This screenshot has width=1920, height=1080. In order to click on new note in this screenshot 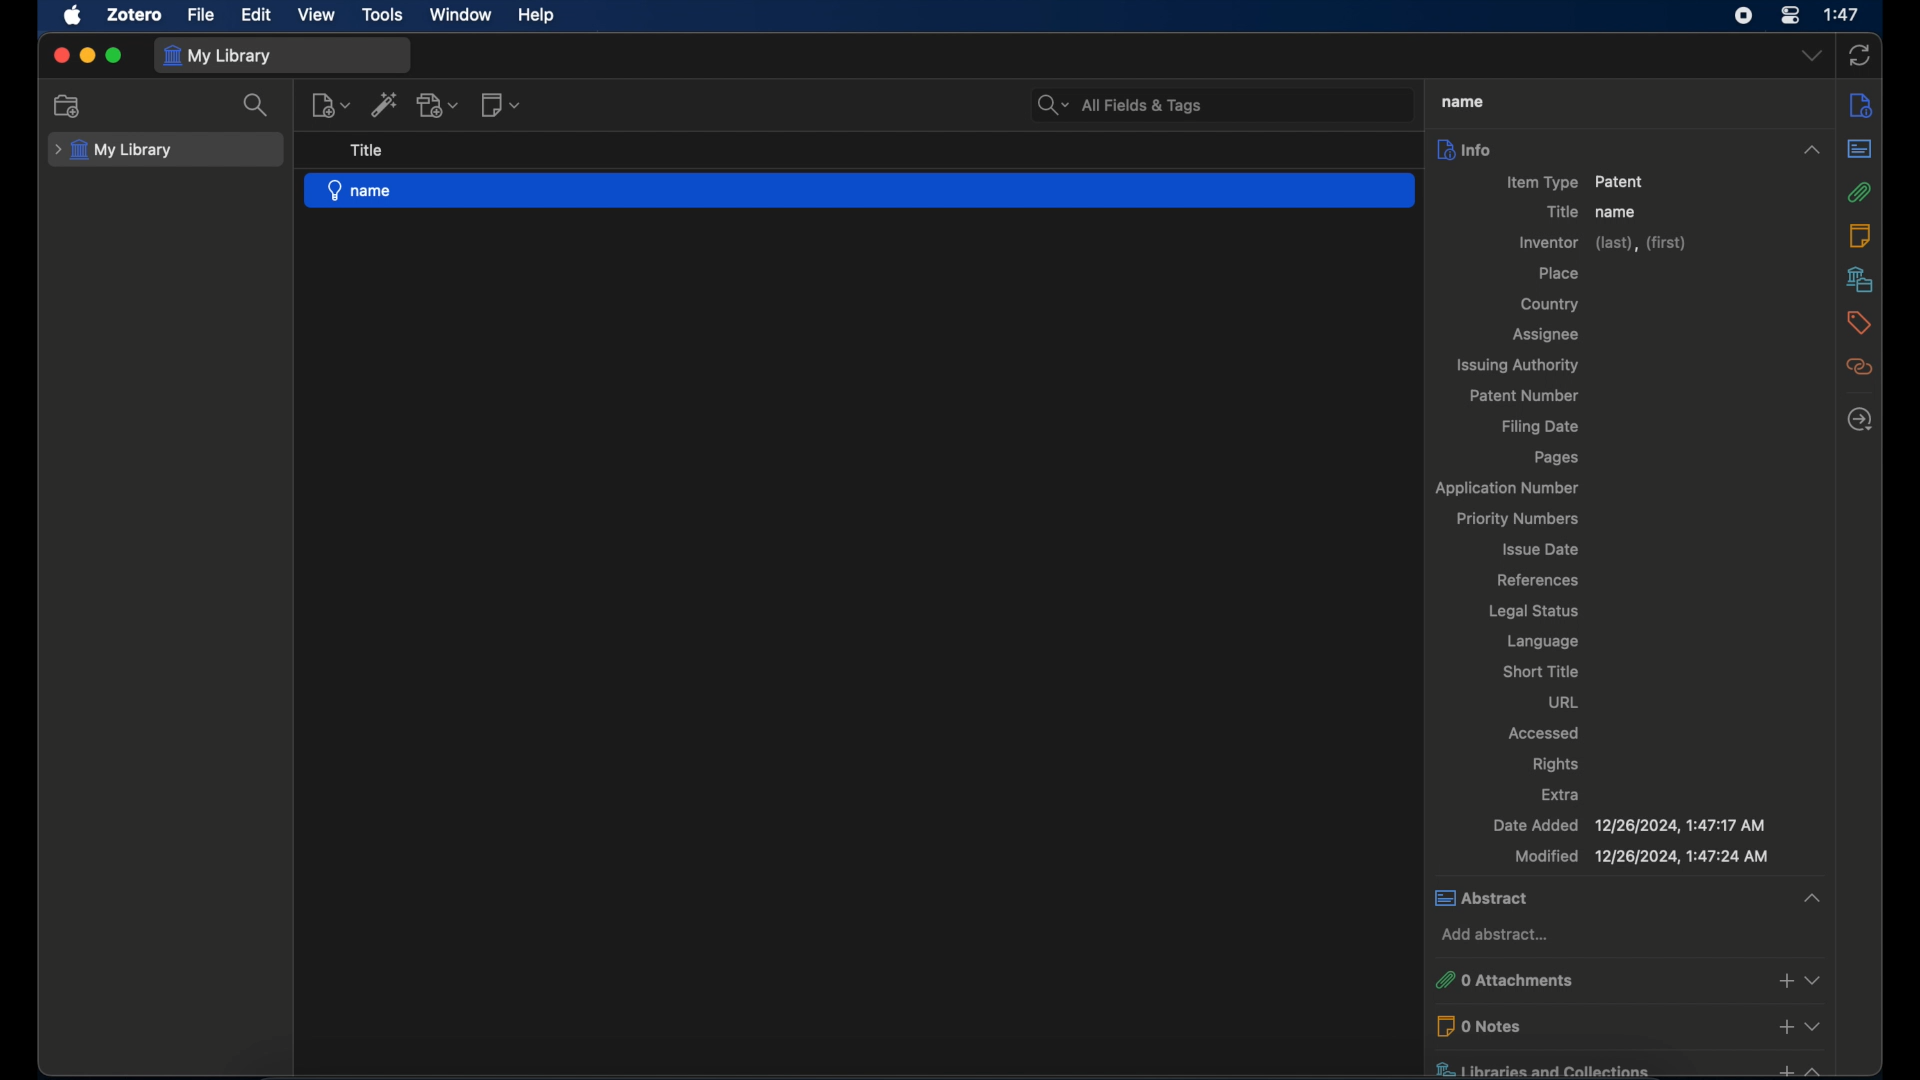, I will do `click(499, 105)`.